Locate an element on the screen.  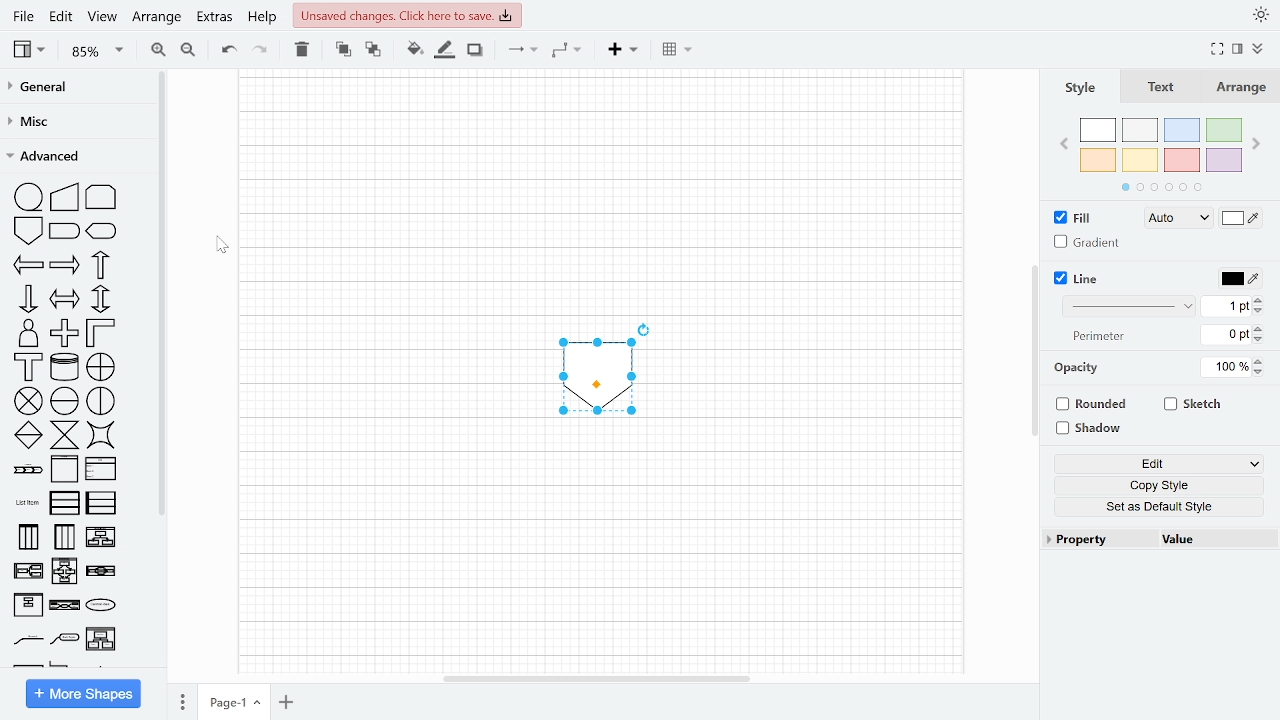
diagram is located at coordinates (596, 376).